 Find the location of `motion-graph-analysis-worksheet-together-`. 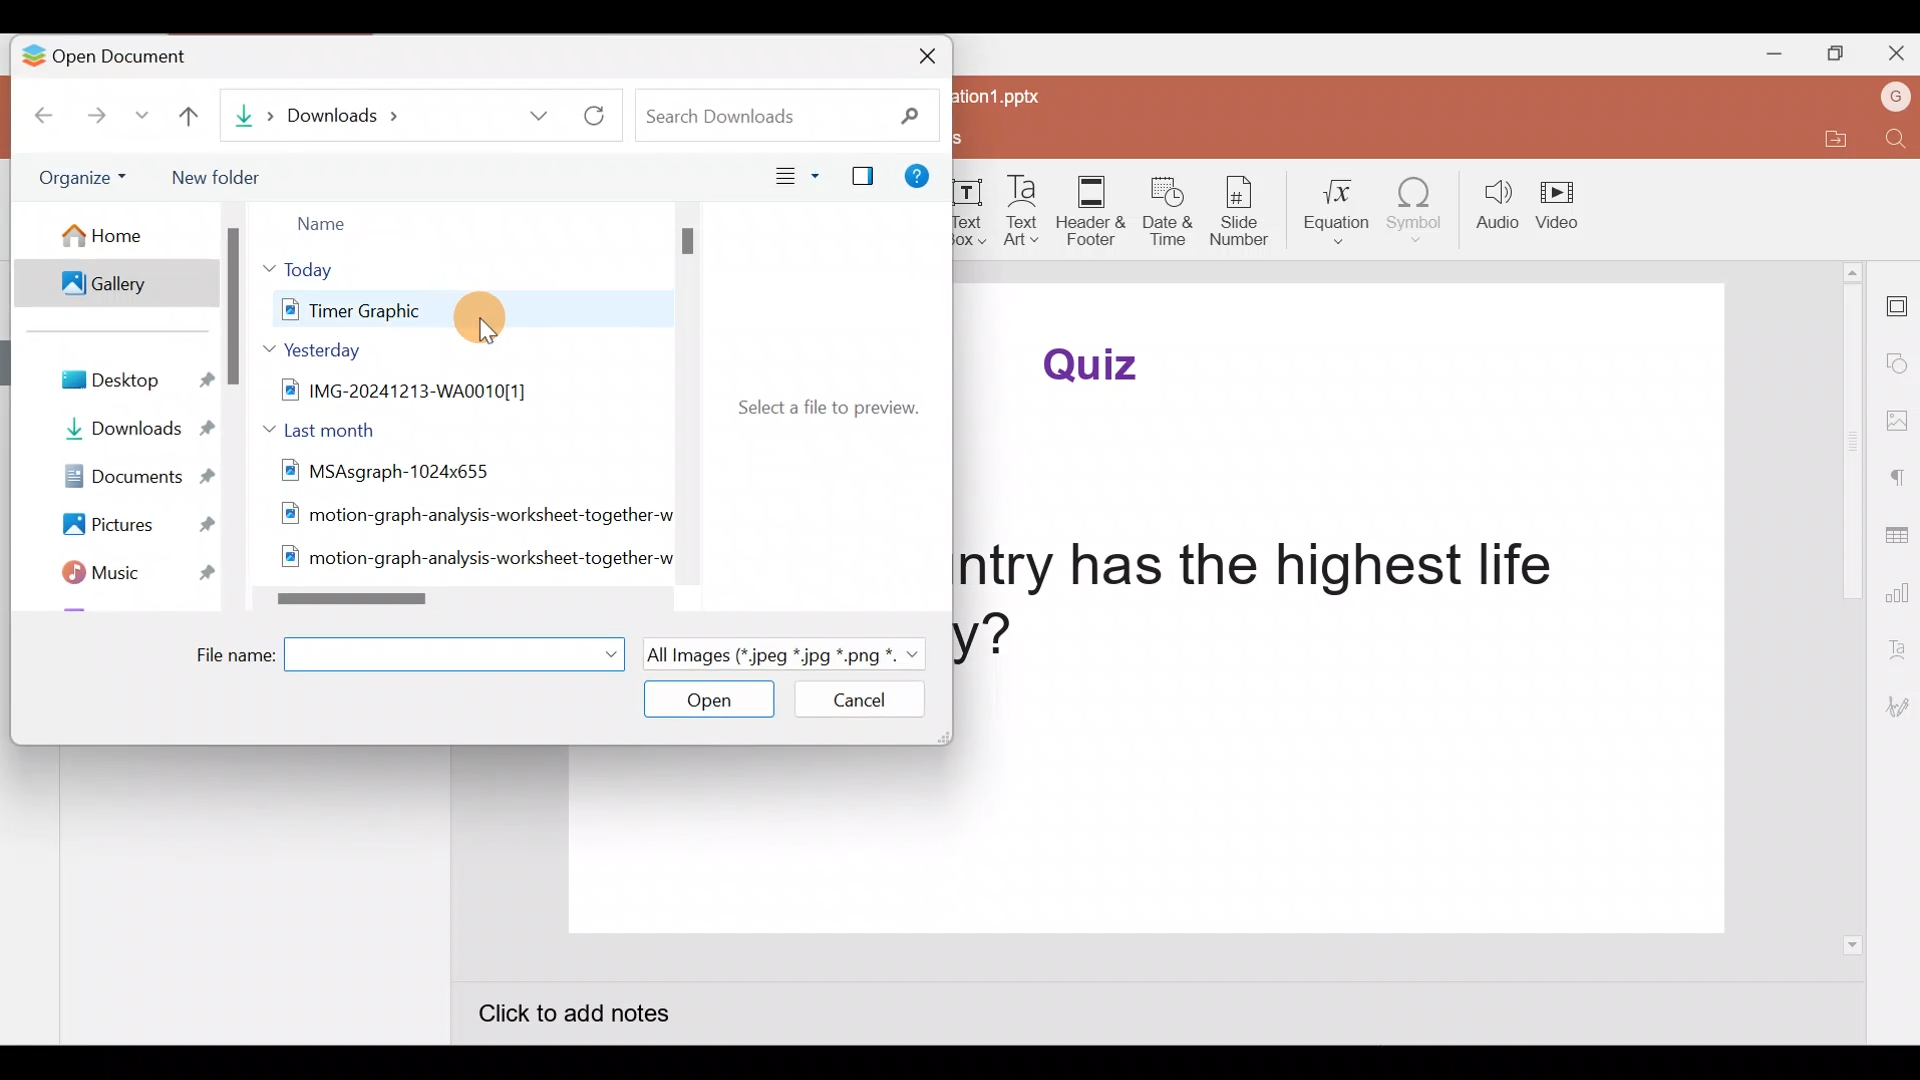

motion-graph-analysis-worksheet-together- is located at coordinates (471, 560).